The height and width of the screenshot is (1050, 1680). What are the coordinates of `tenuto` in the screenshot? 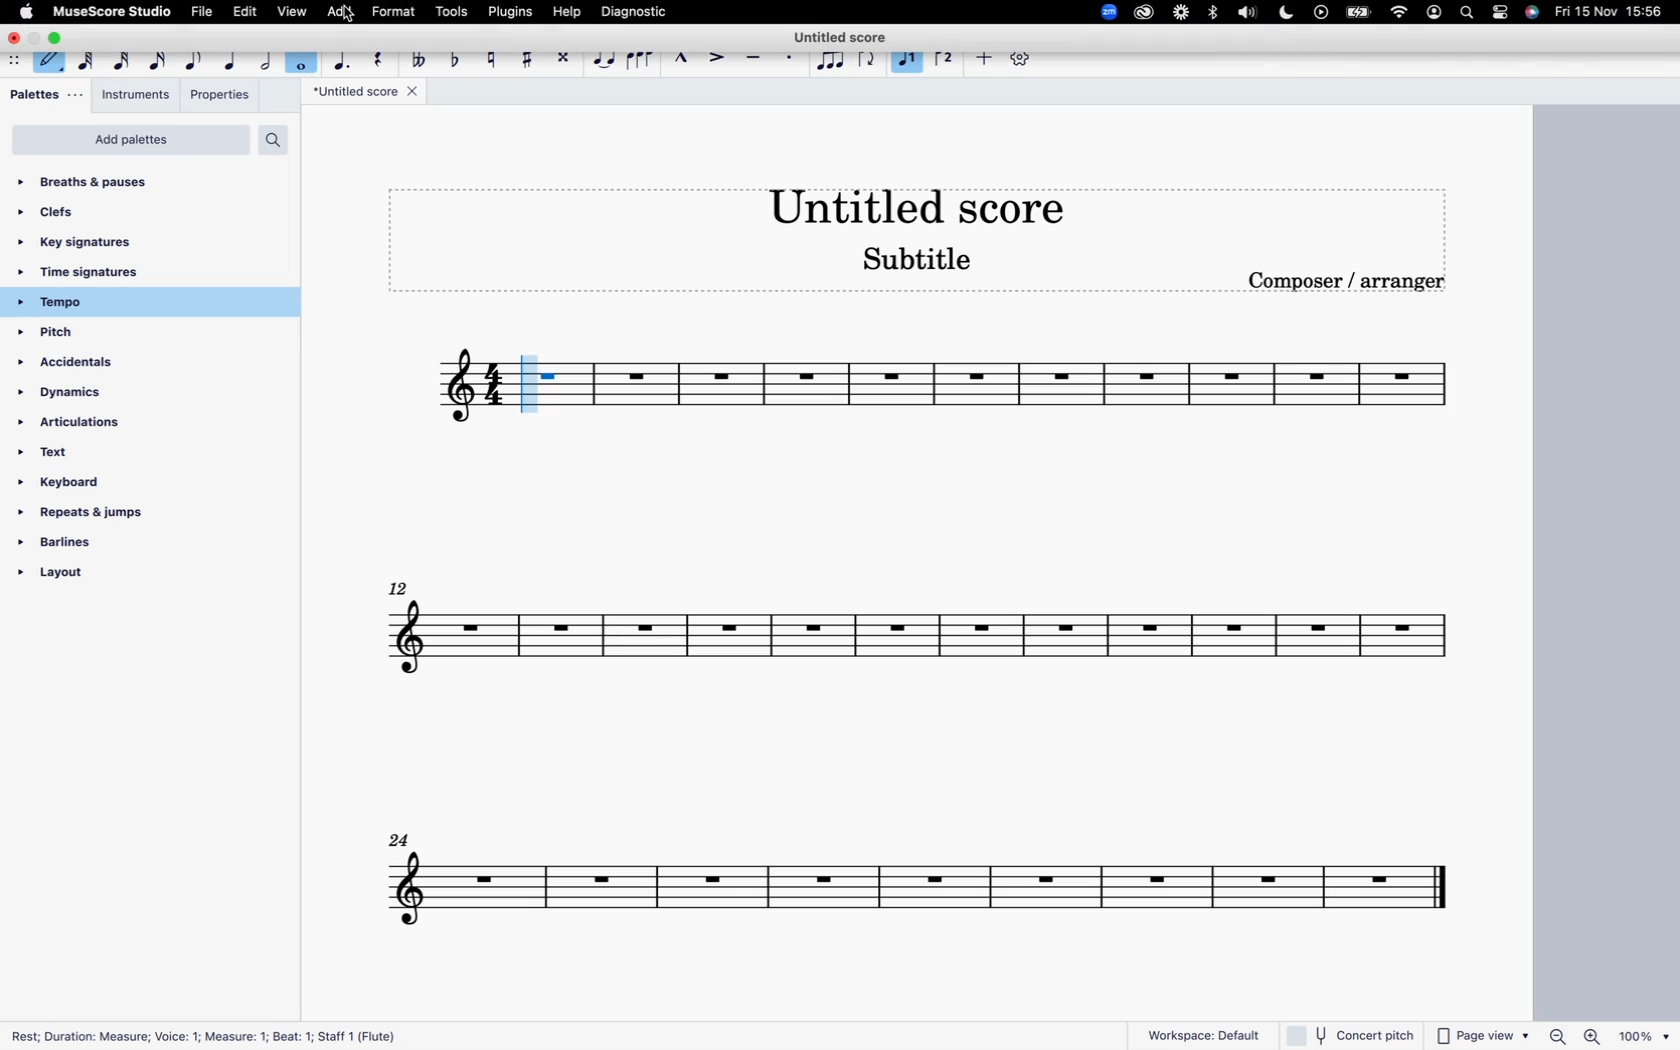 It's located at (752, 58).